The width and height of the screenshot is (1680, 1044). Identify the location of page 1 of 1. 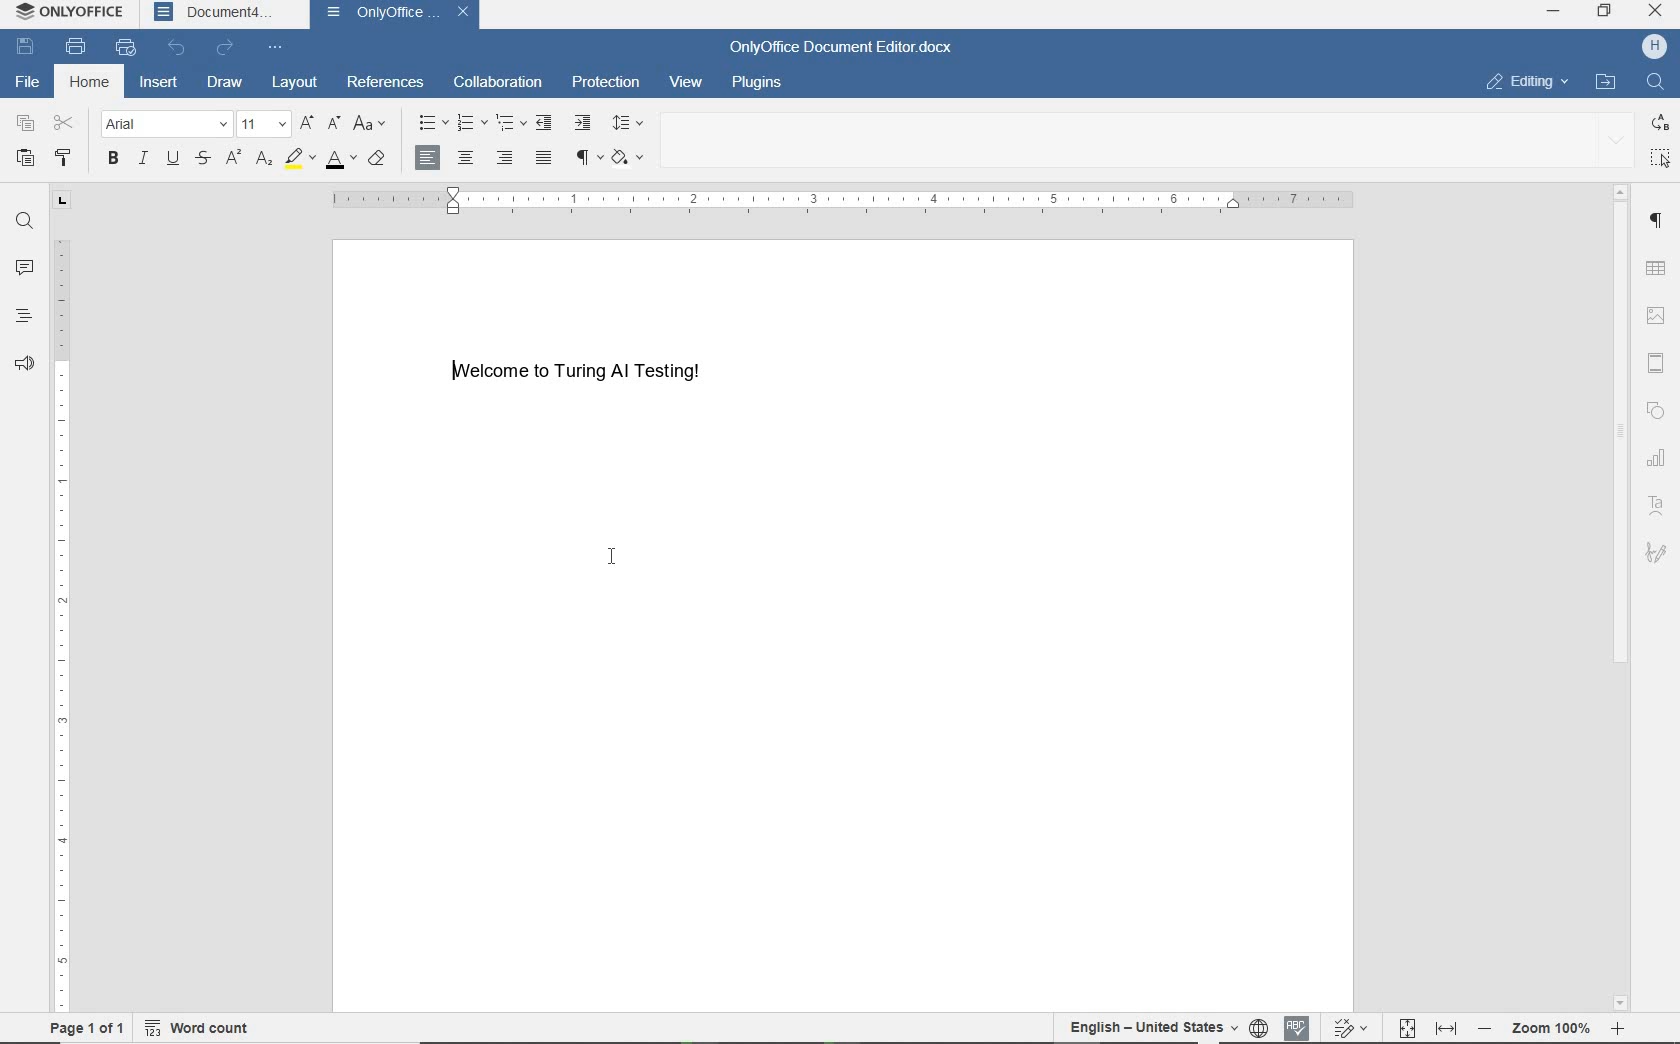
(88, 1030).